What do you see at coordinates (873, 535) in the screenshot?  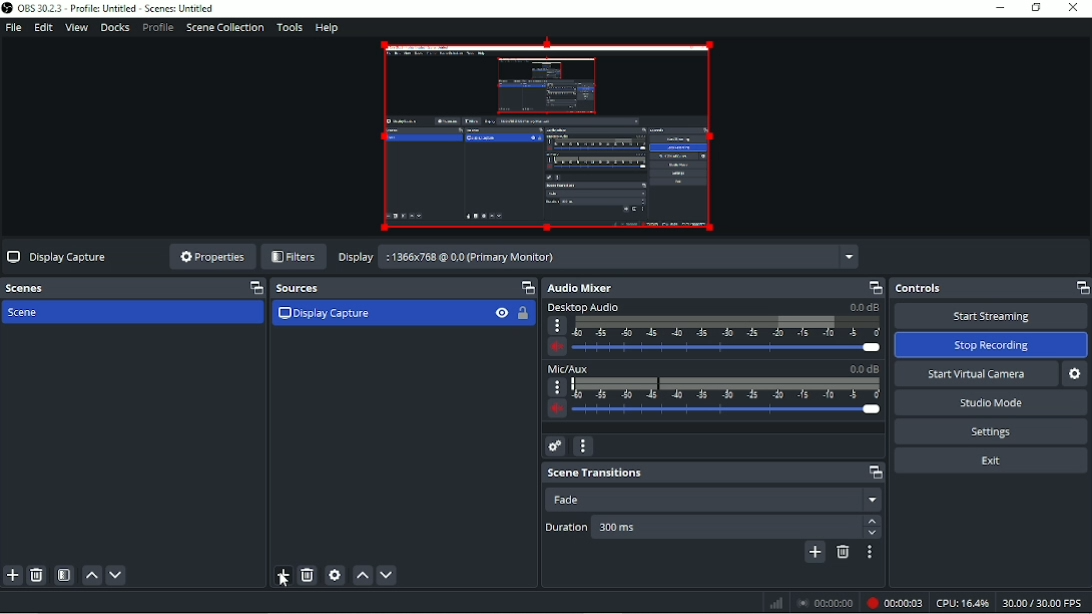 I see `Down arrow` at bounding box center [873, 535].